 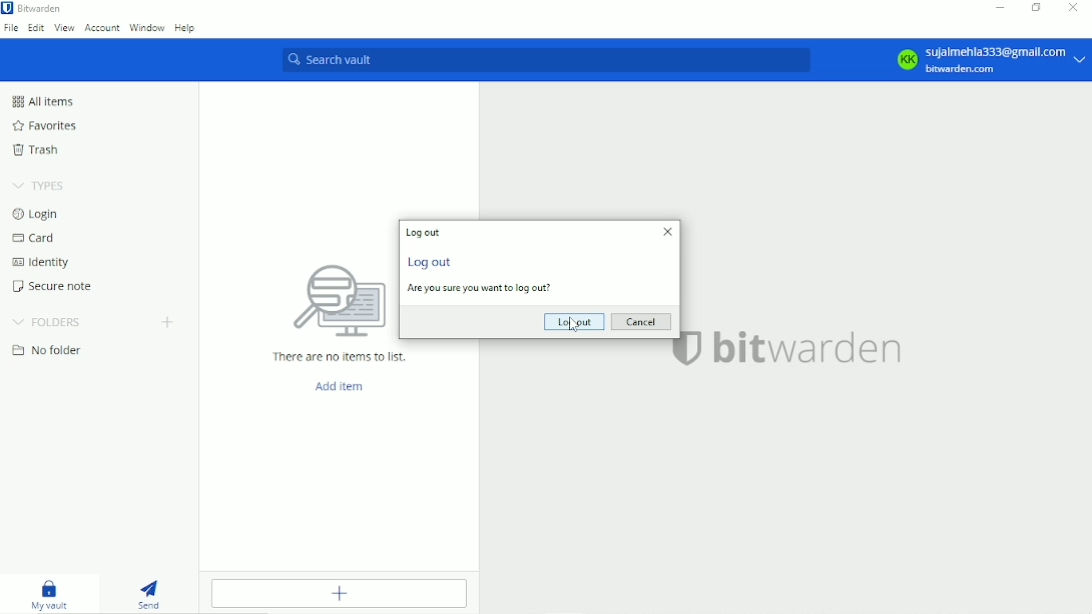 What do you see at coordinates (37, 215) in the screenshot?
I see `Login` at bounding box center [37, 215].